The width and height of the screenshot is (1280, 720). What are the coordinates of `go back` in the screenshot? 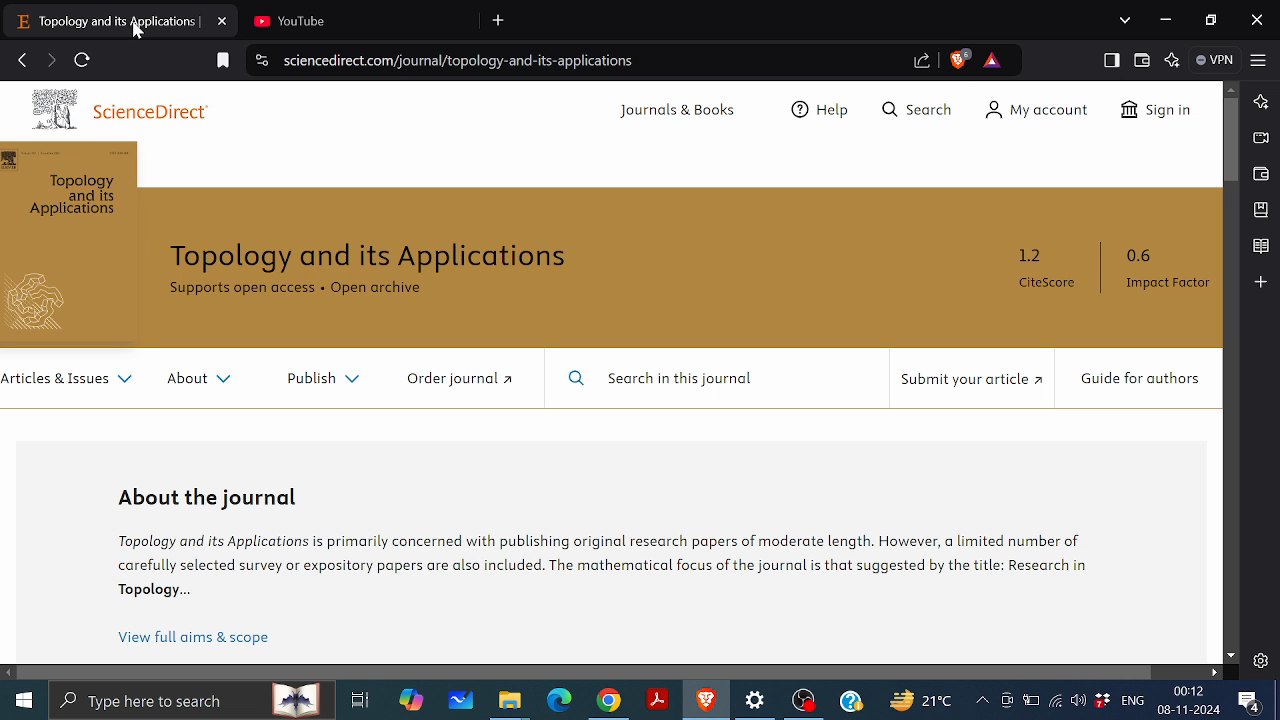 It's located at (22, 58).